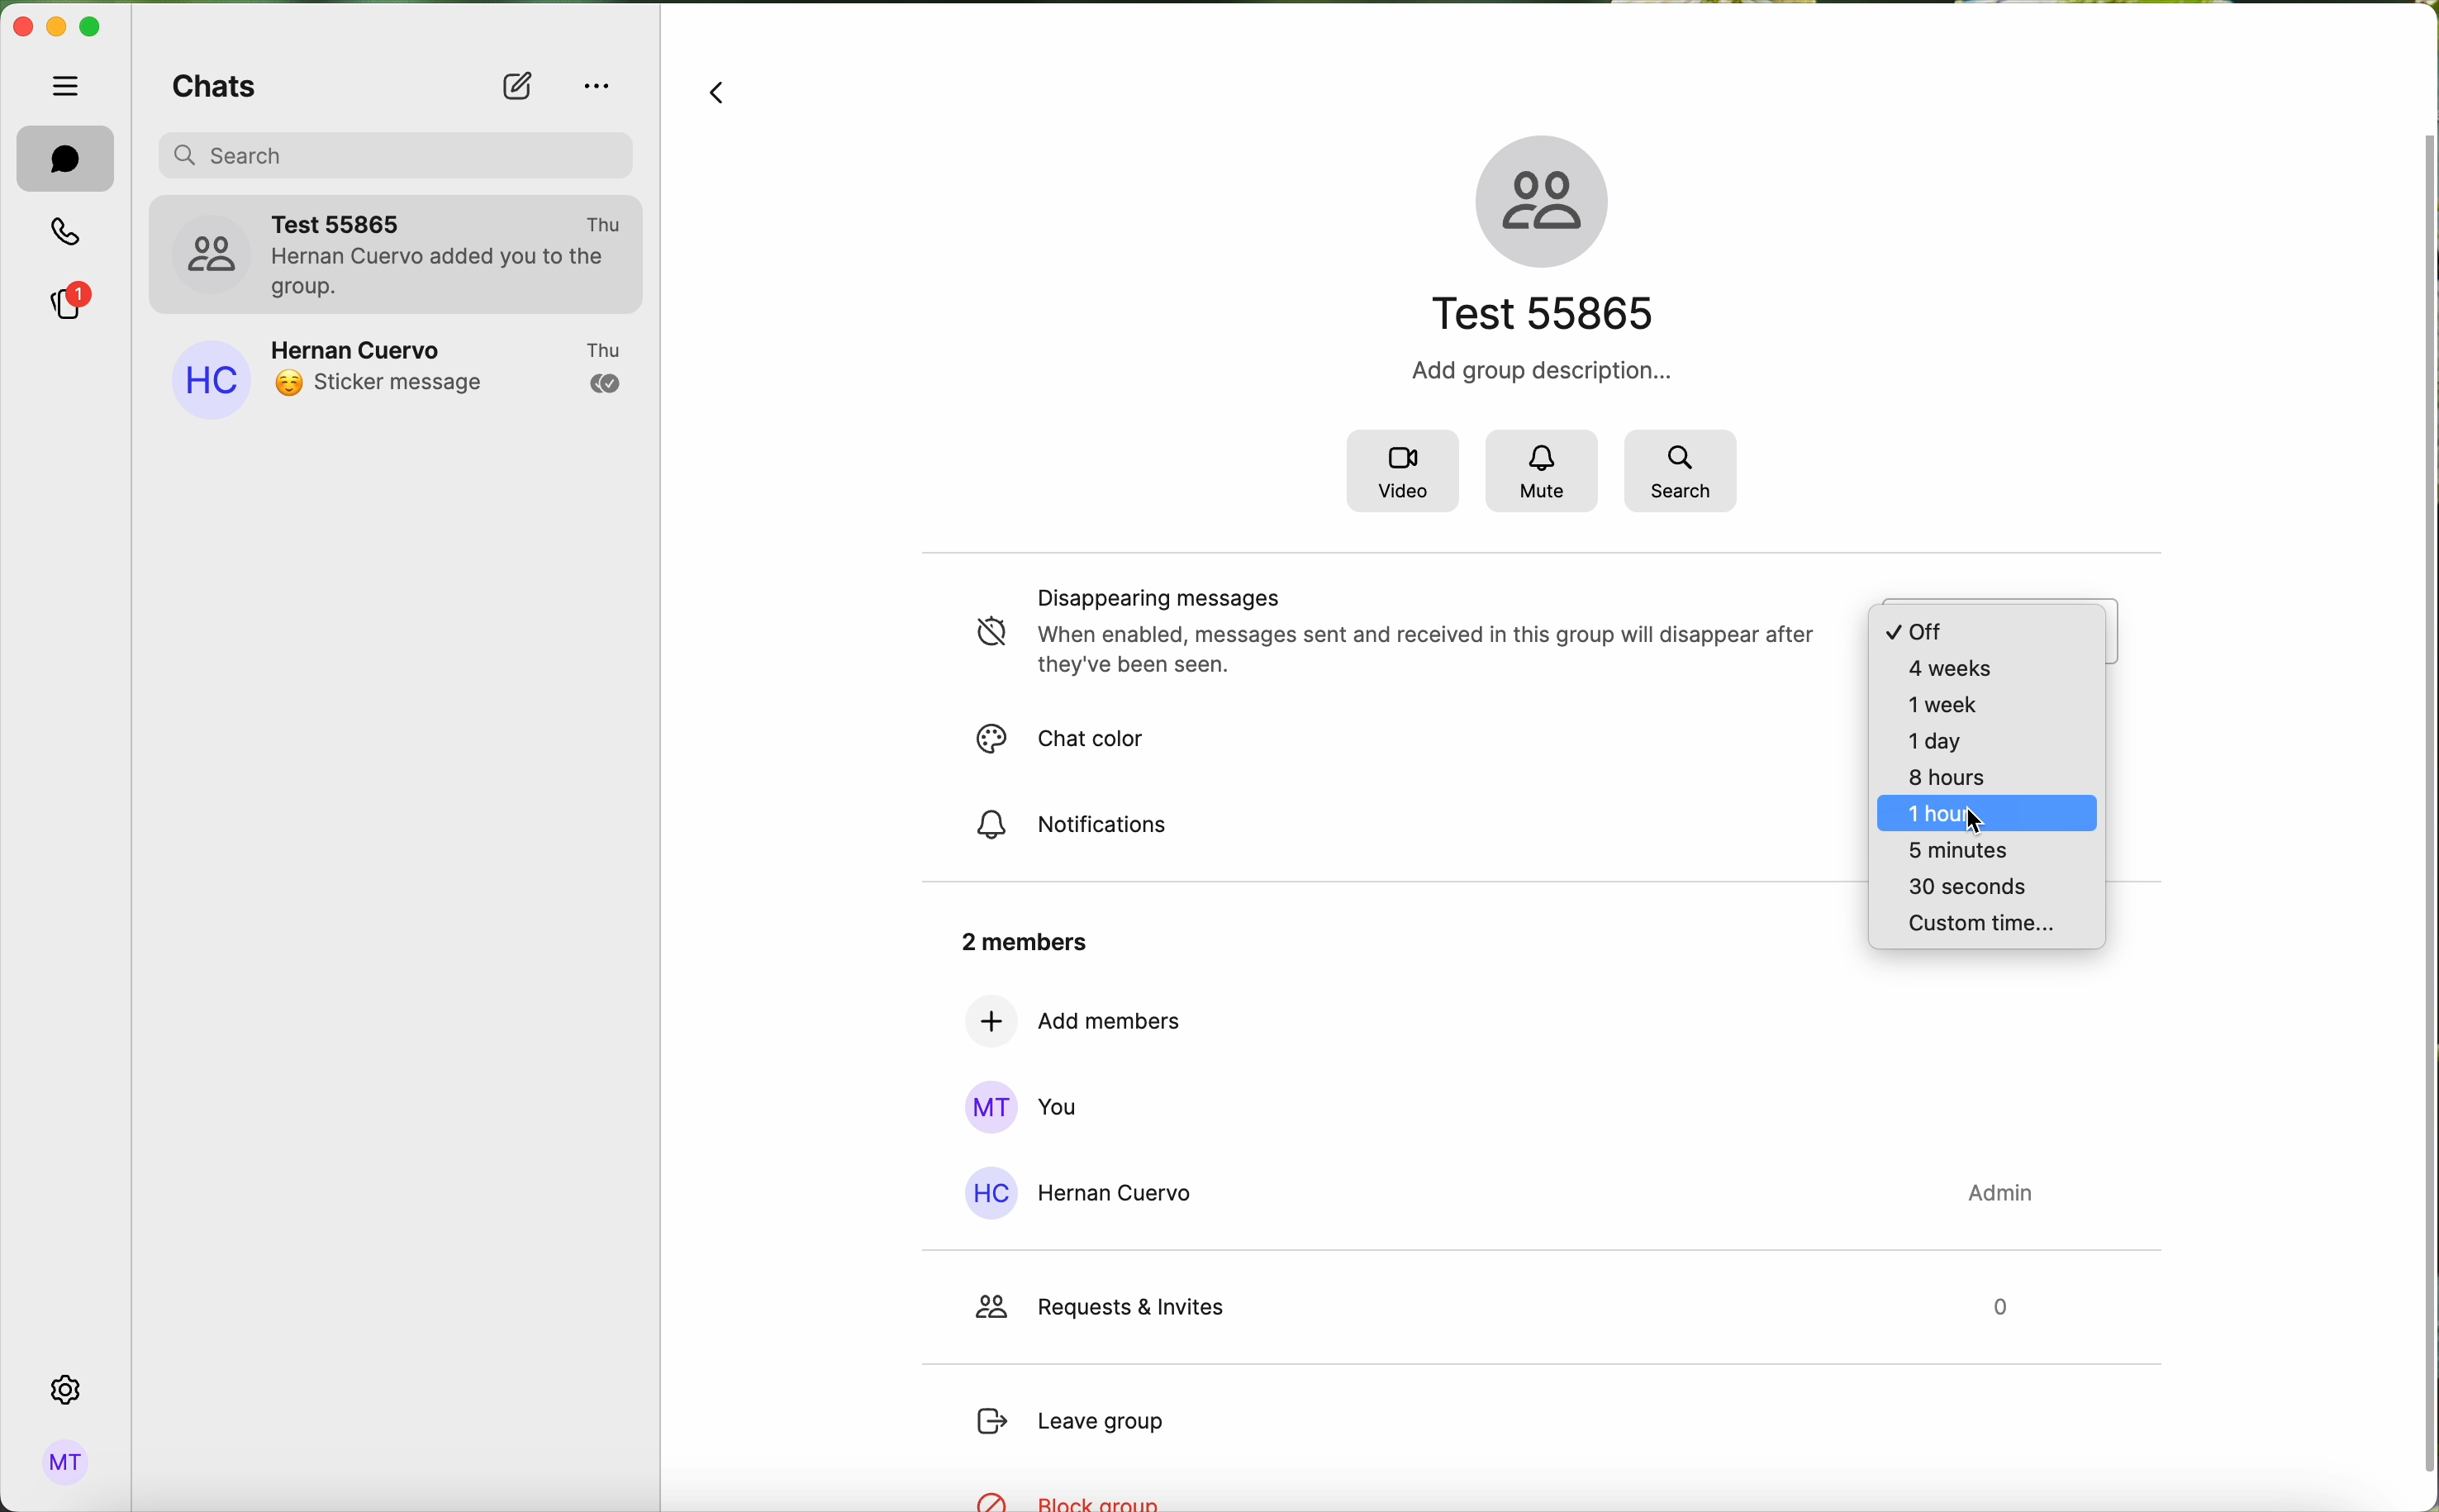 The image size is (2439, 1512). Describe the element at coordinates (1075, 1023) in the screenshot. I see `add members` at that location.